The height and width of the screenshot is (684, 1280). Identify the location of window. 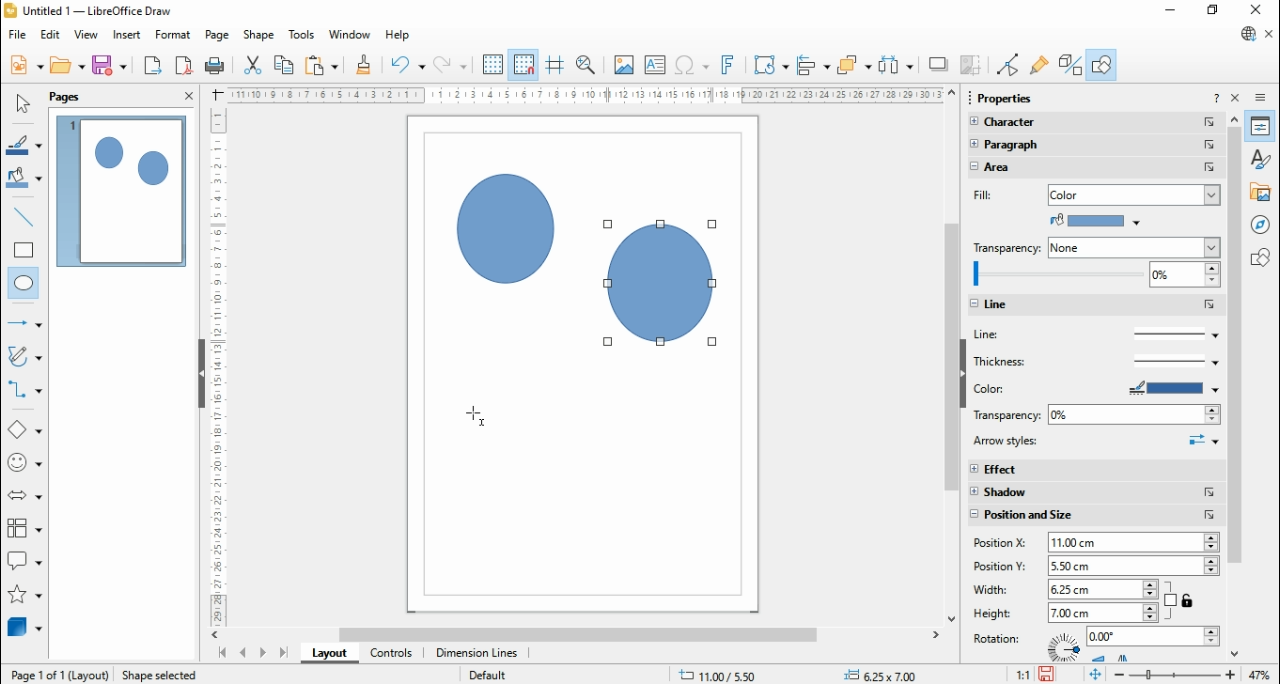
(350, 34).